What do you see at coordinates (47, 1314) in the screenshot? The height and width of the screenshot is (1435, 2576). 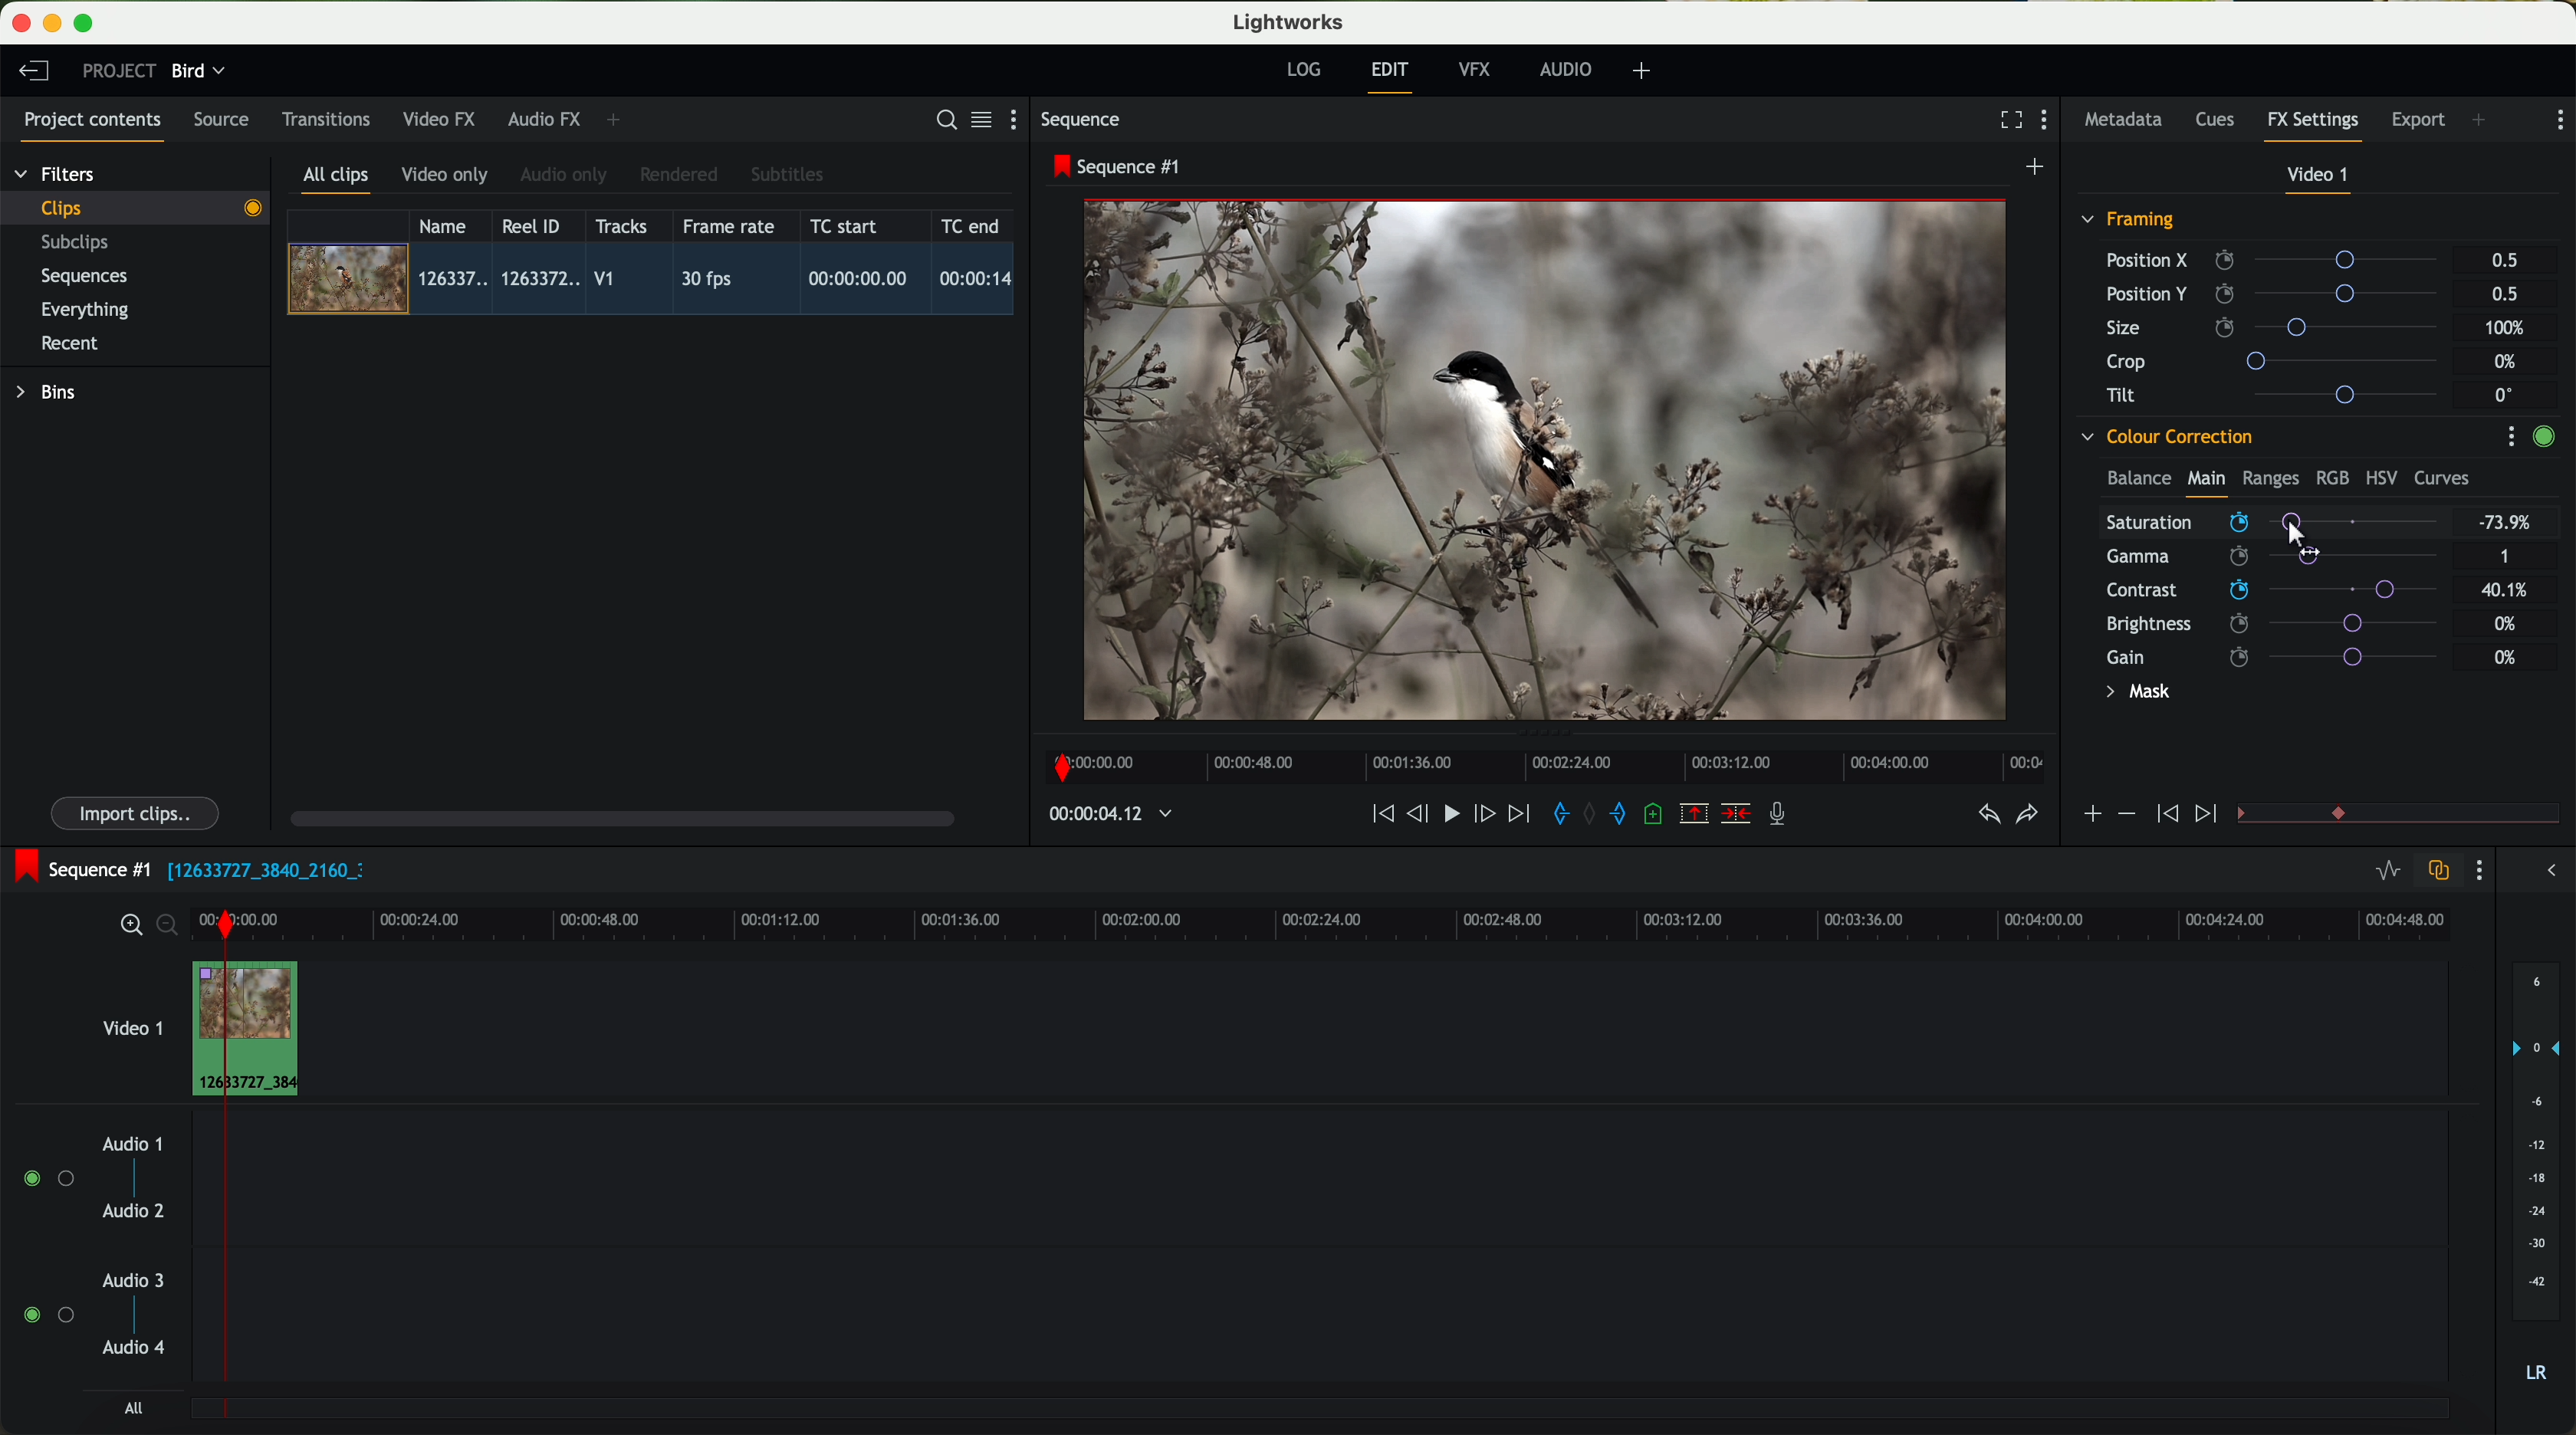 I see `enable audio` at bounding box center [47, 1314].